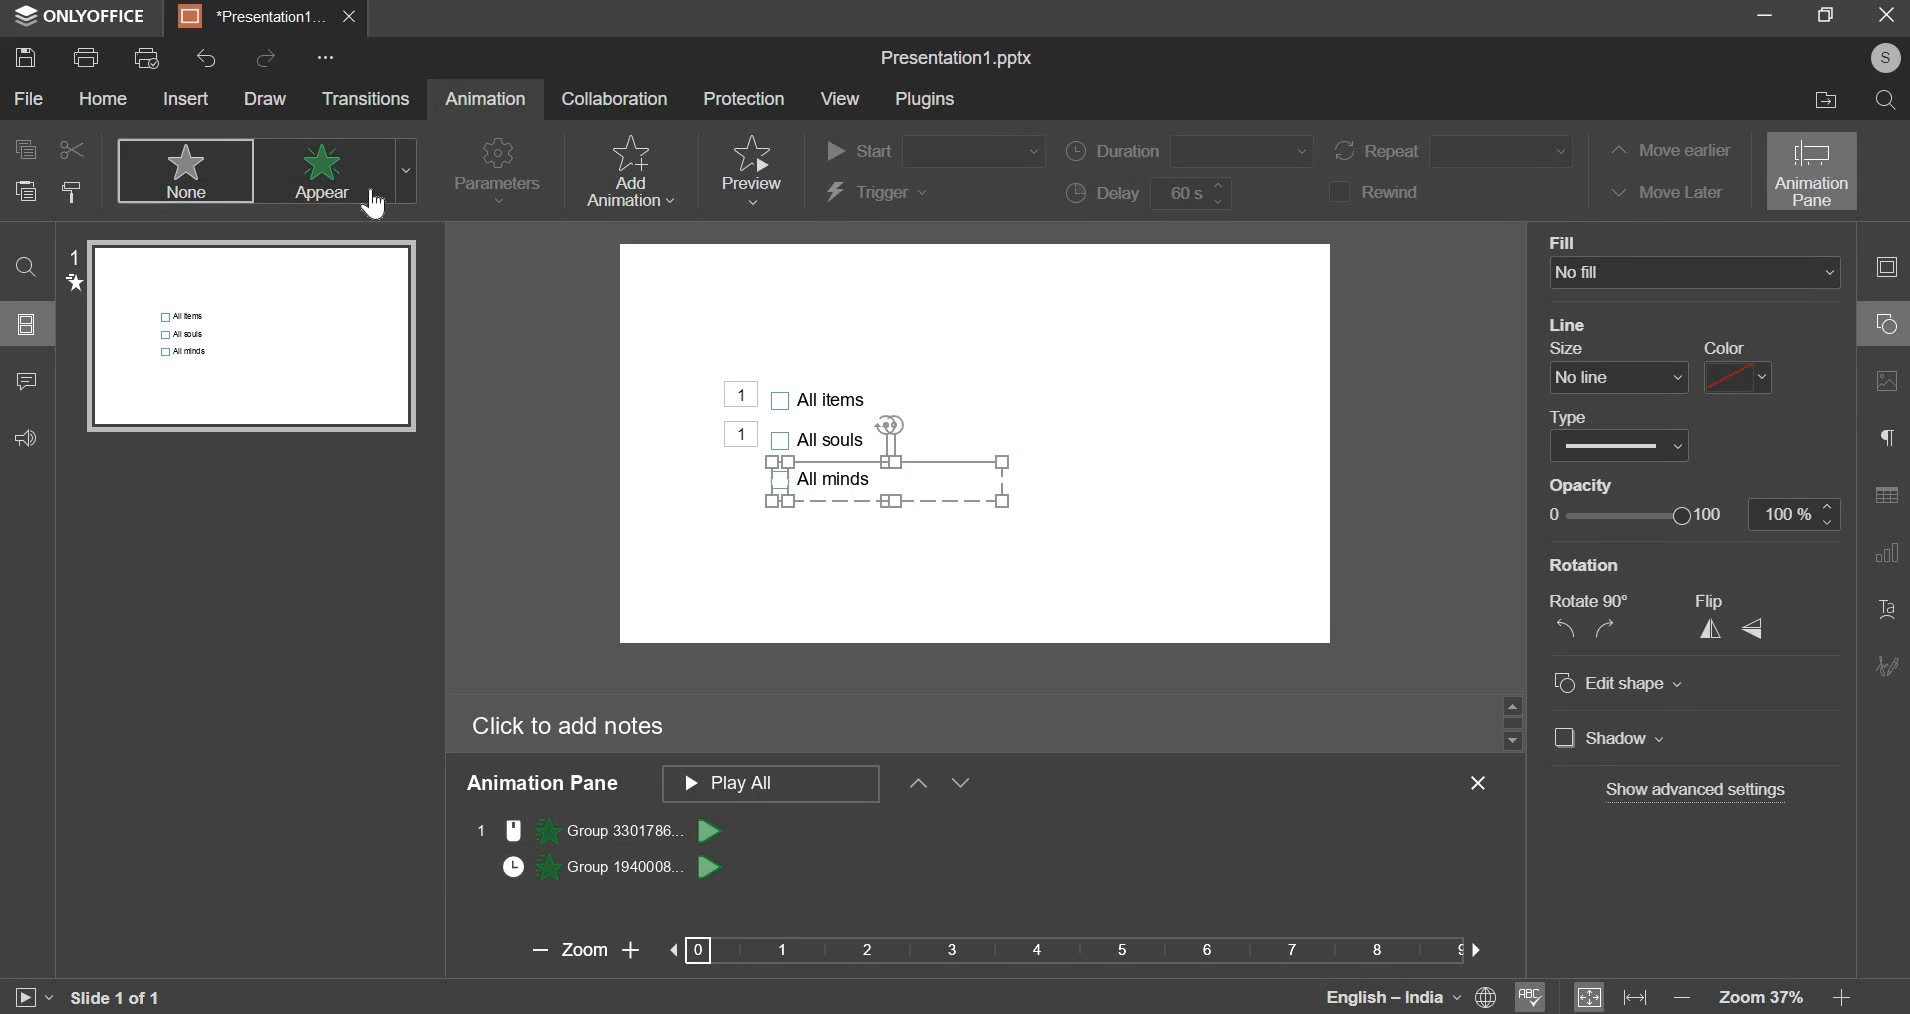 This screenshot has width=1910, height=1014. Describe the element at coordinates (934, 152) in the screenshot. I see `start order` at that location.